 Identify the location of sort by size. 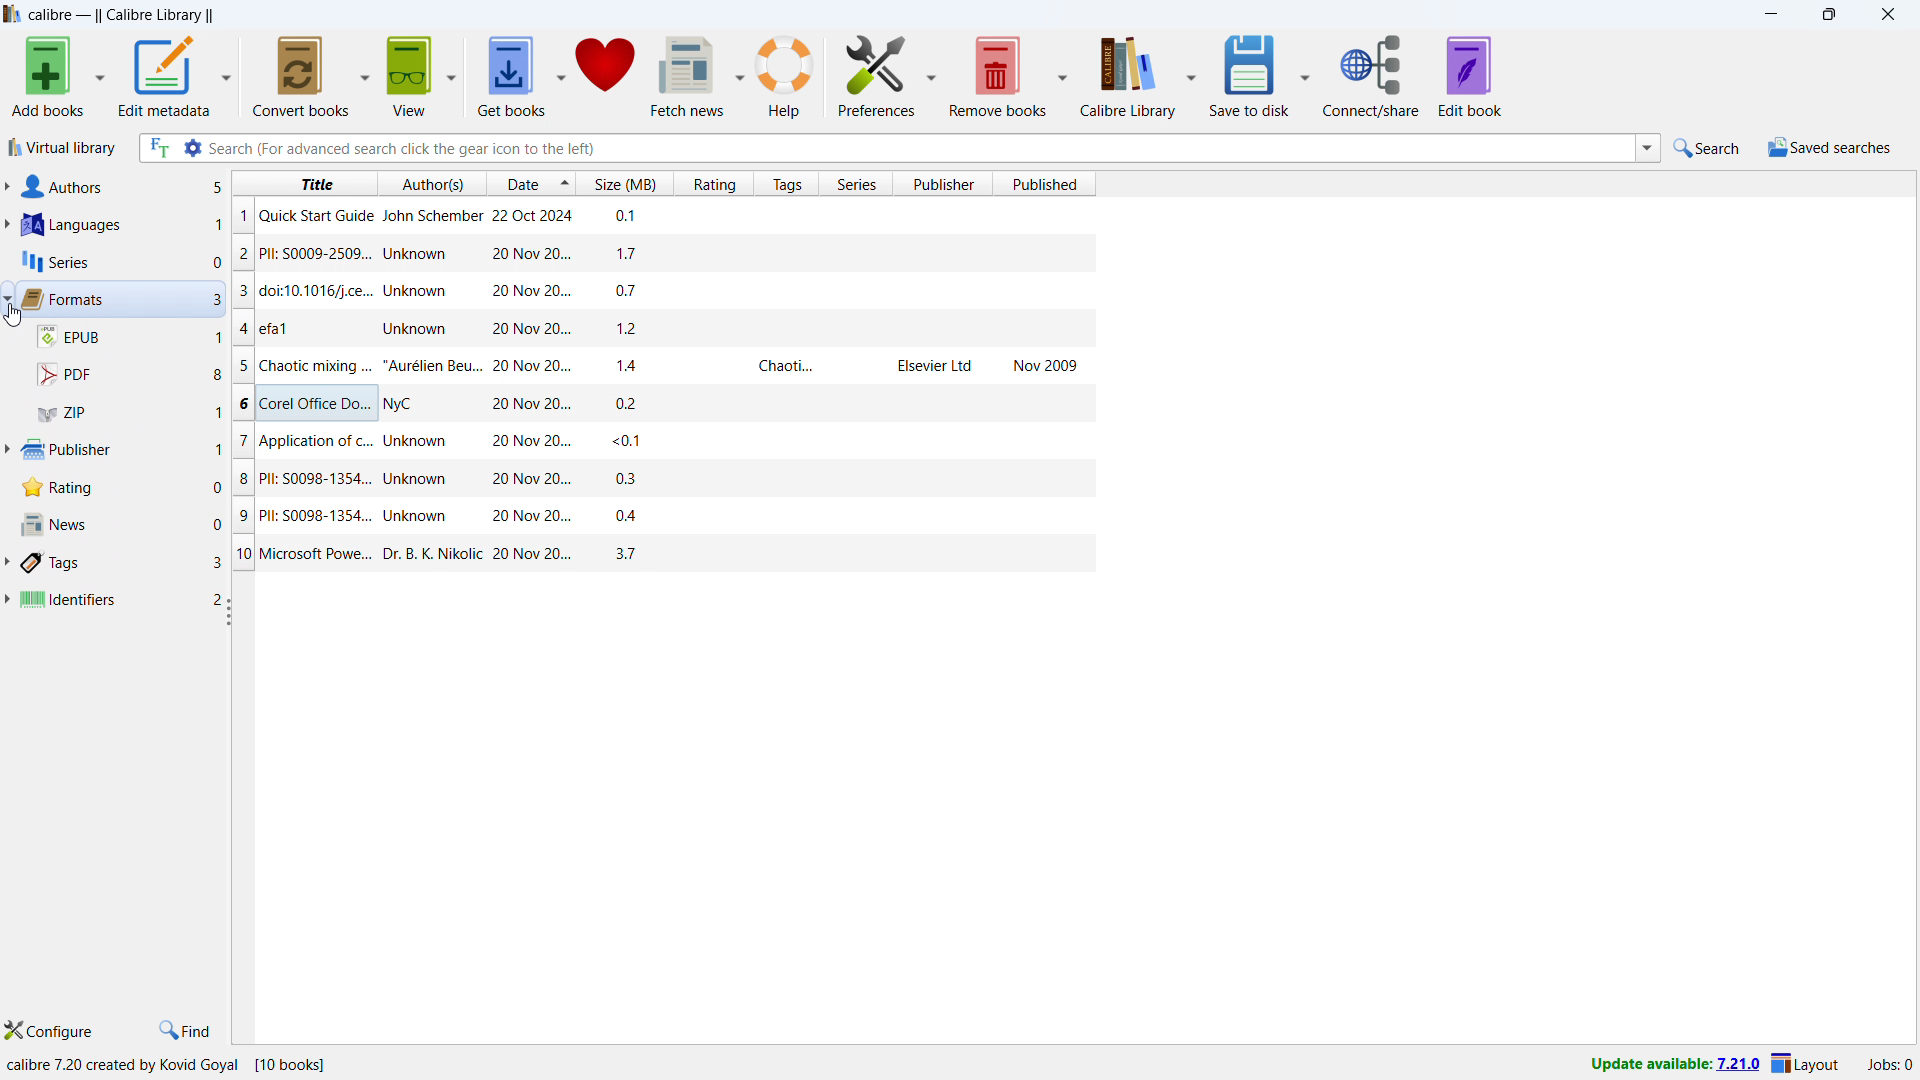
(624, 183).